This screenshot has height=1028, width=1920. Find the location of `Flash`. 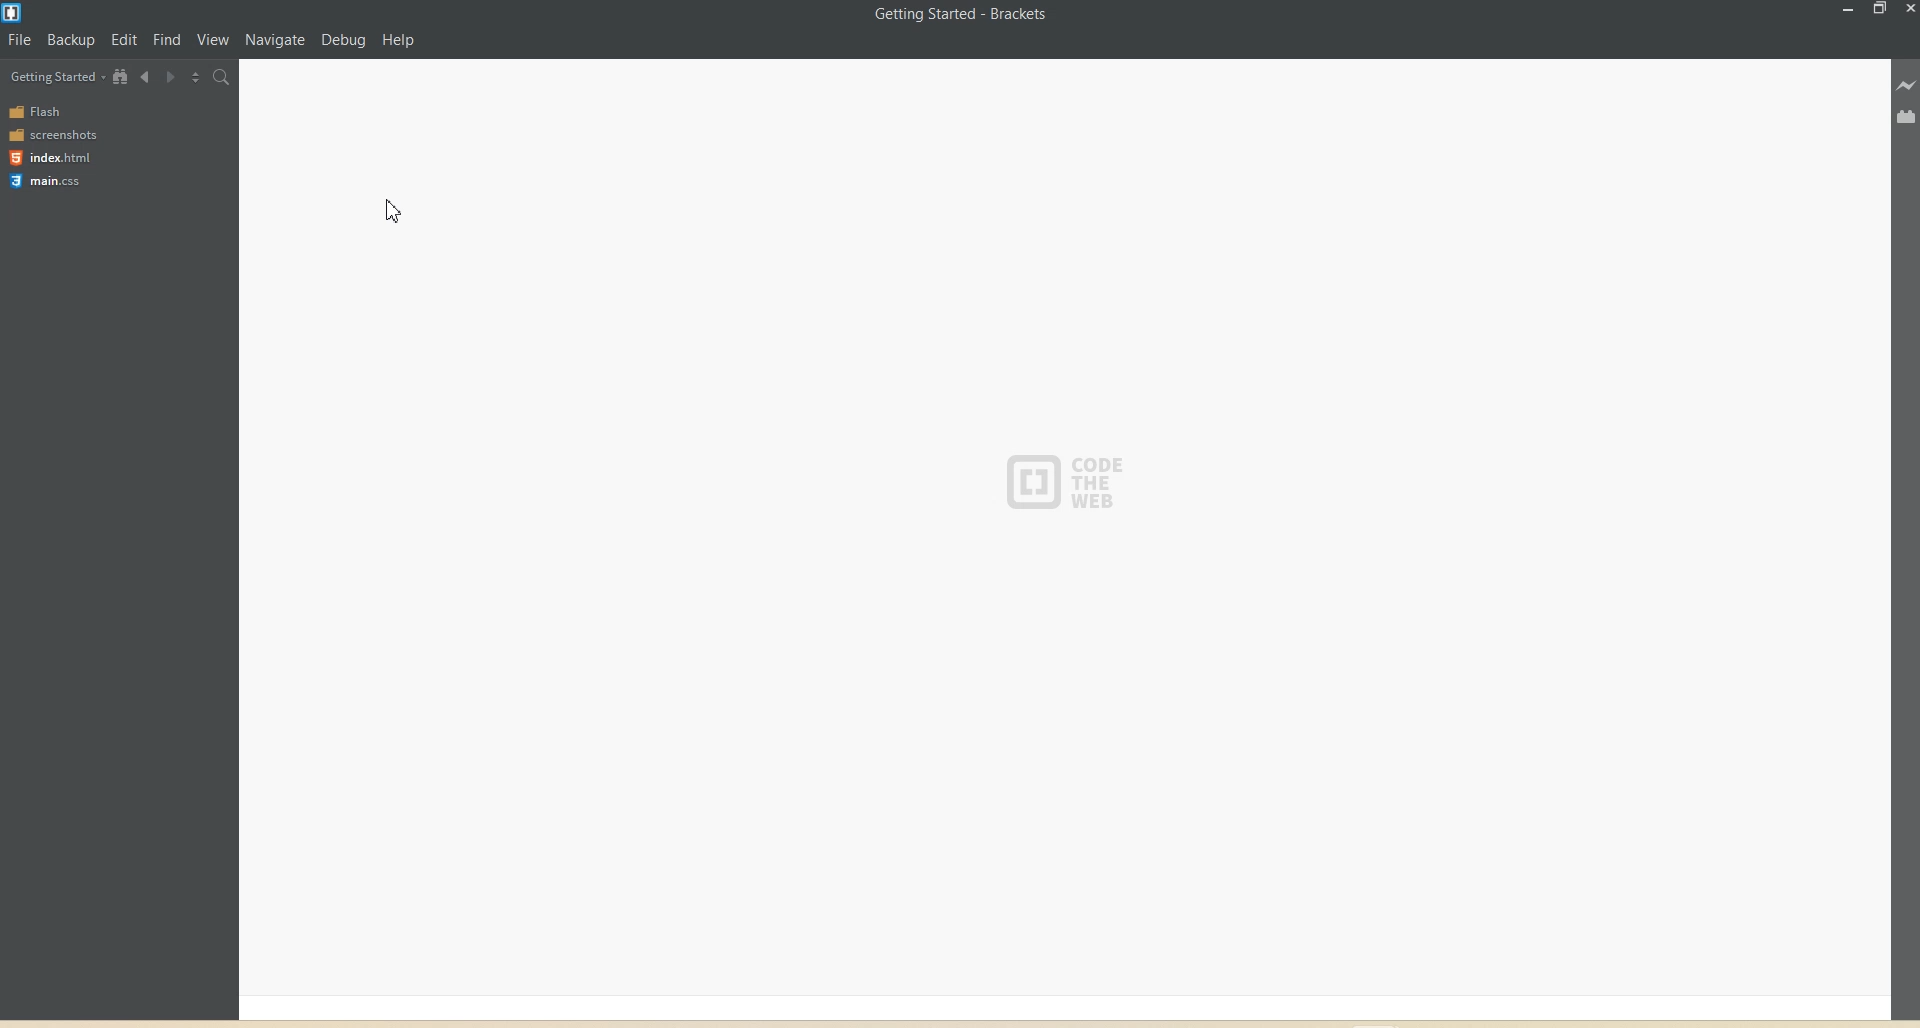

Flash is located at coordinates (40, 111).